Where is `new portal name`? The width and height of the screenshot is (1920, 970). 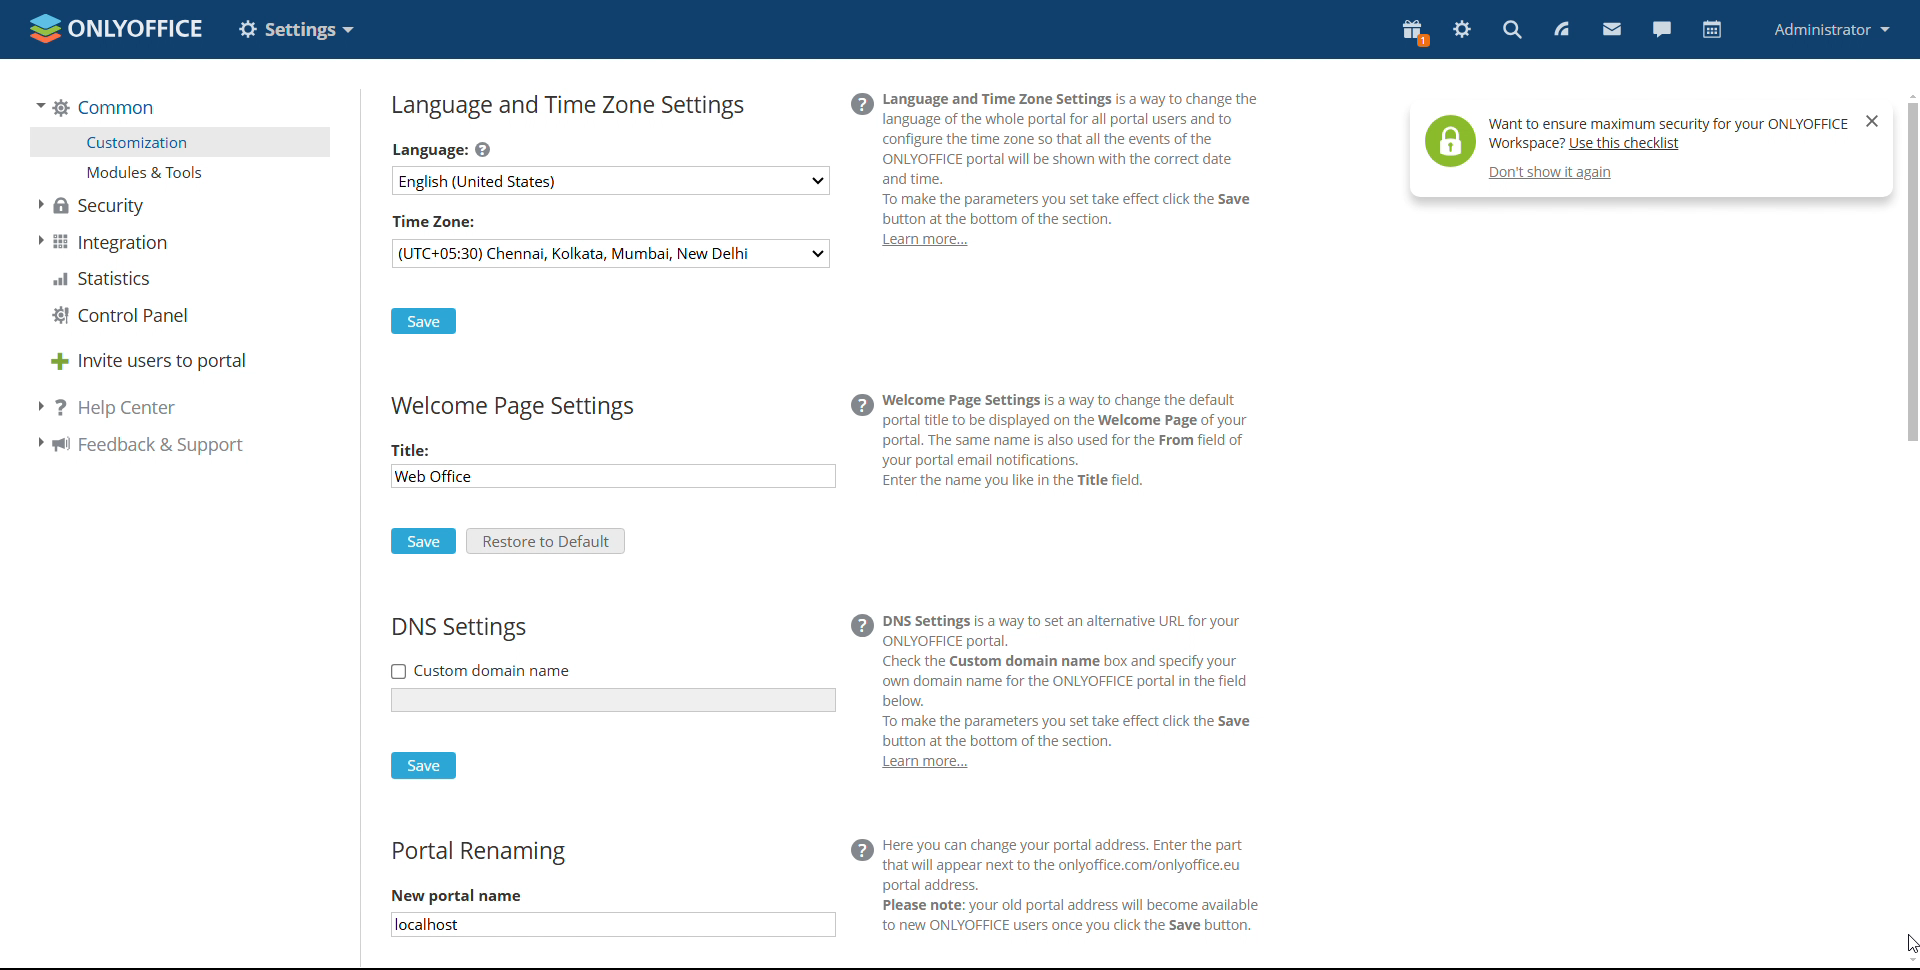 new portal name is located at coordinates (611, 925).